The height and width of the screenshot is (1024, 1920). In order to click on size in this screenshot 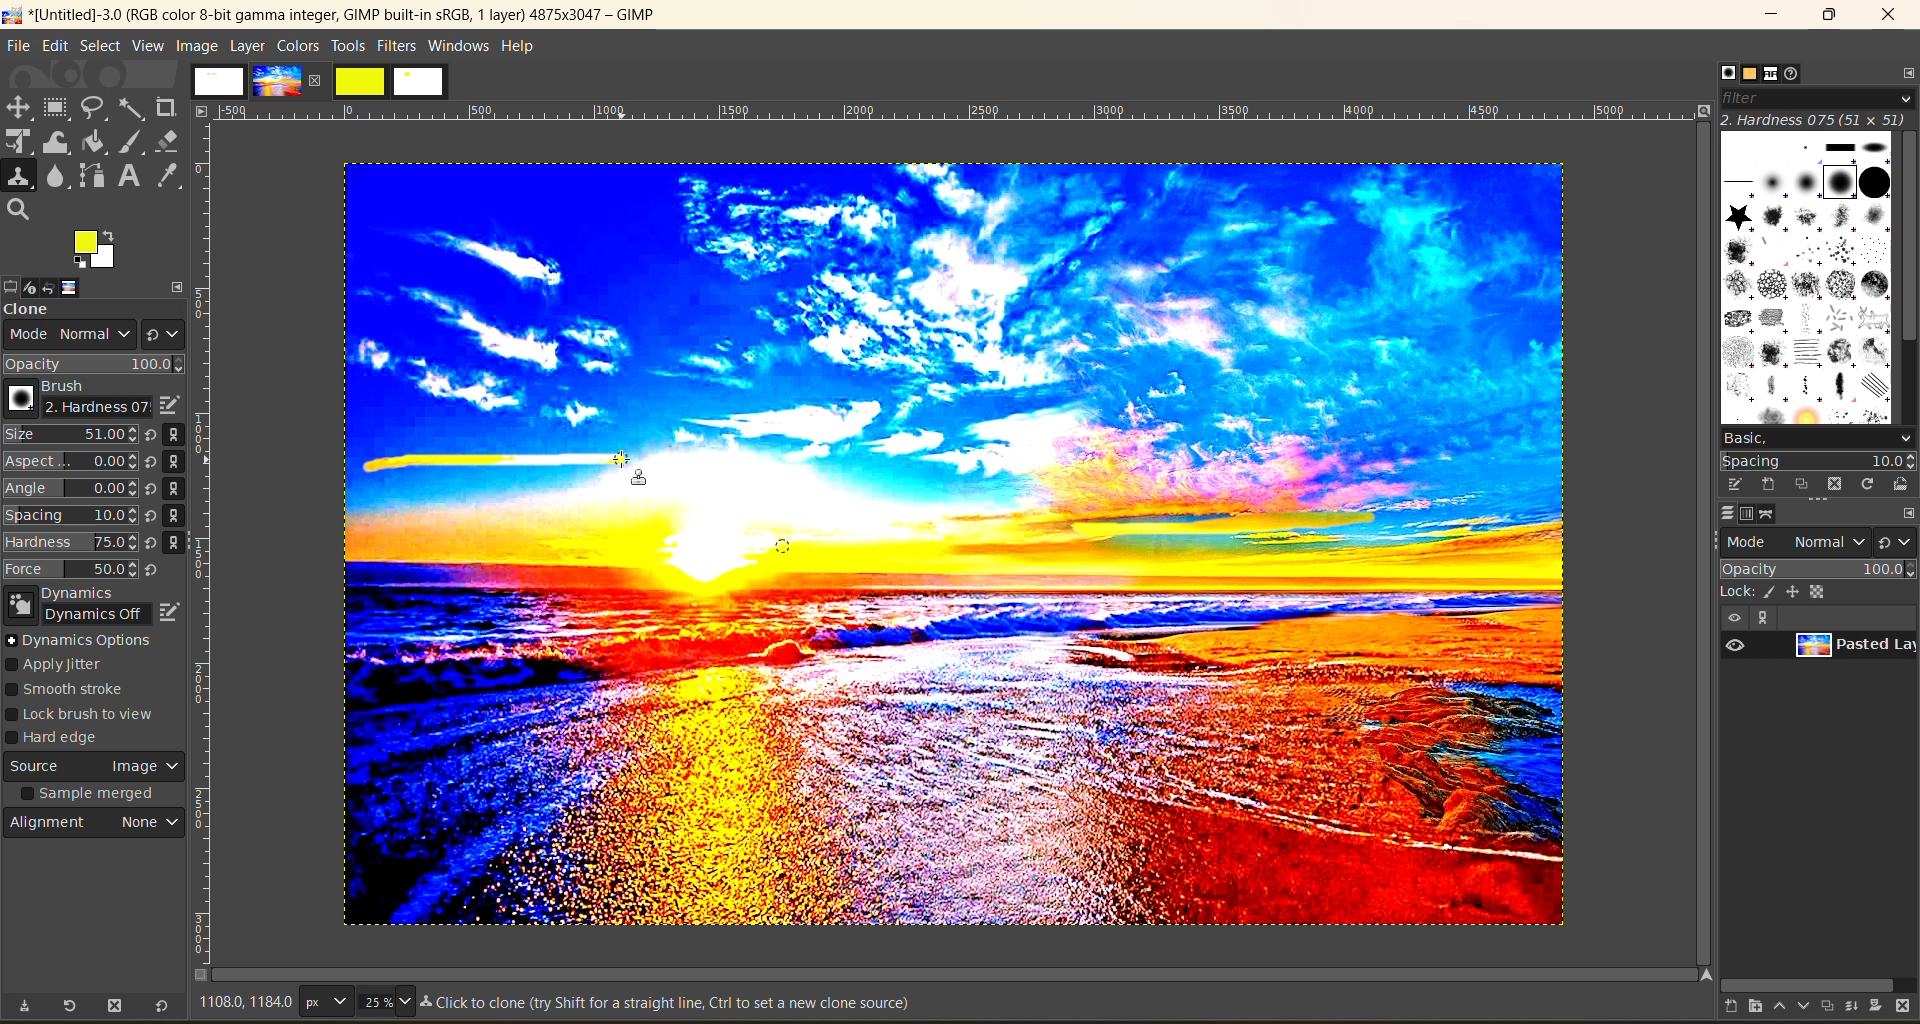, I will do `click(385, 1001)`.